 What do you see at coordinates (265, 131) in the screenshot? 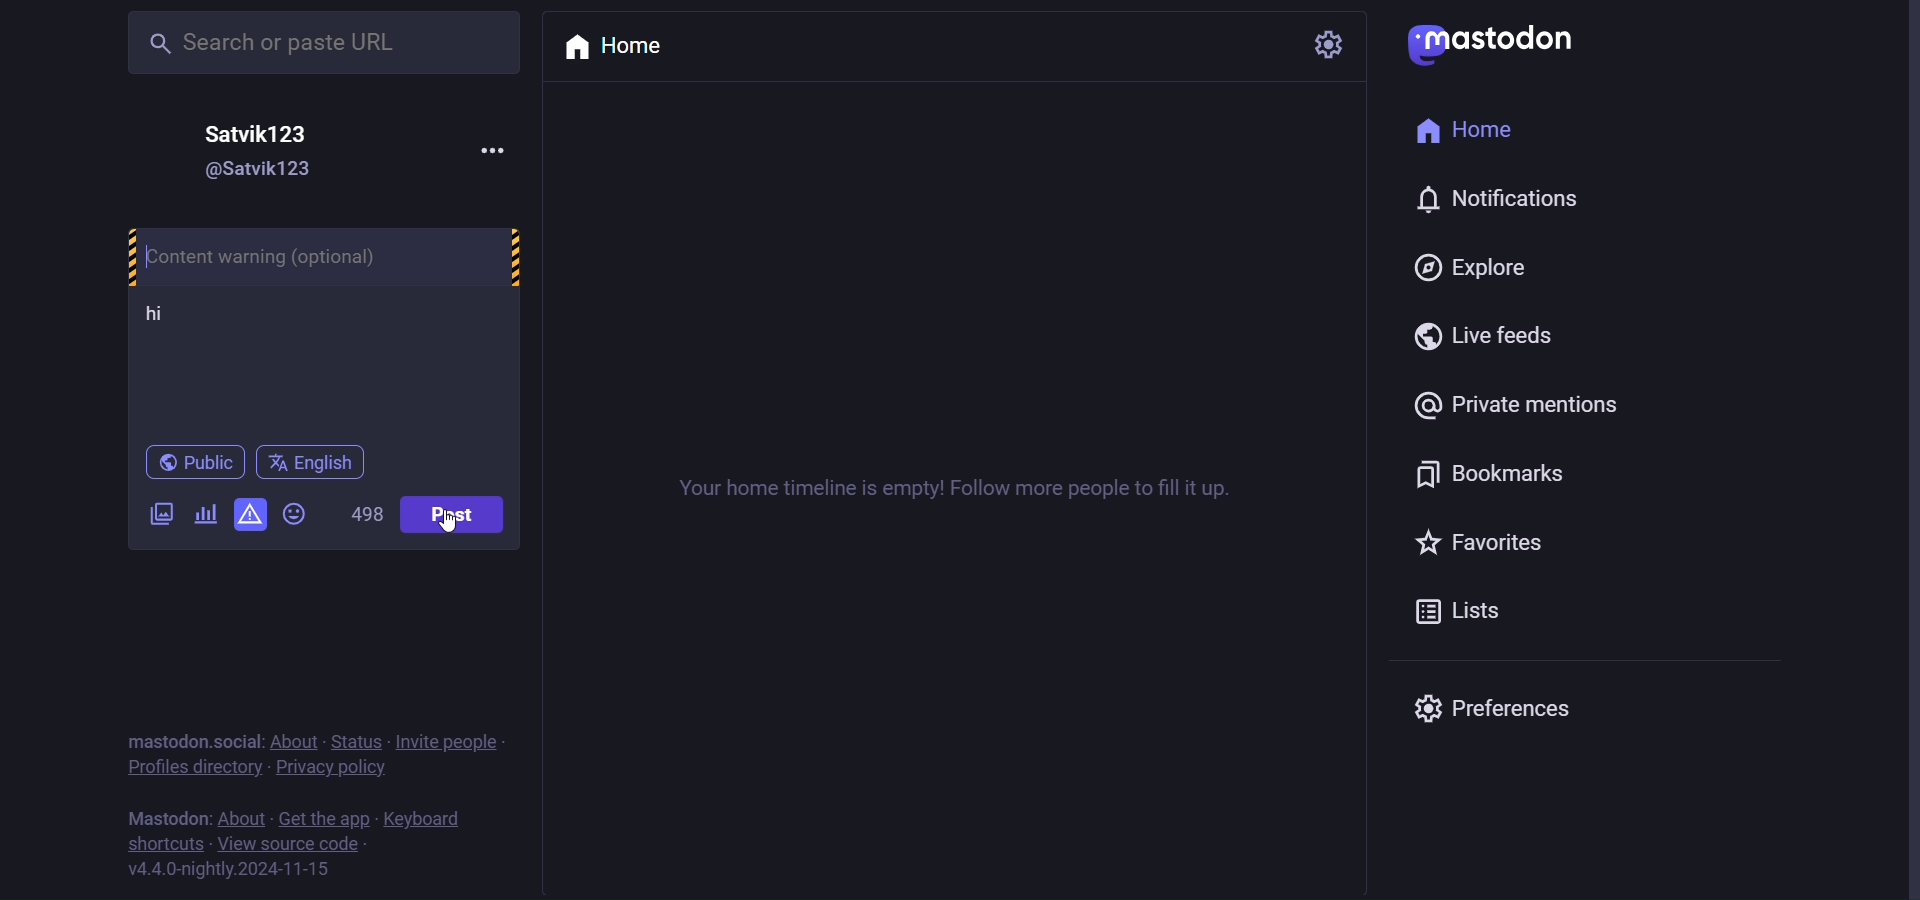
I see `Satvik123` at bounding box center [265, 131].